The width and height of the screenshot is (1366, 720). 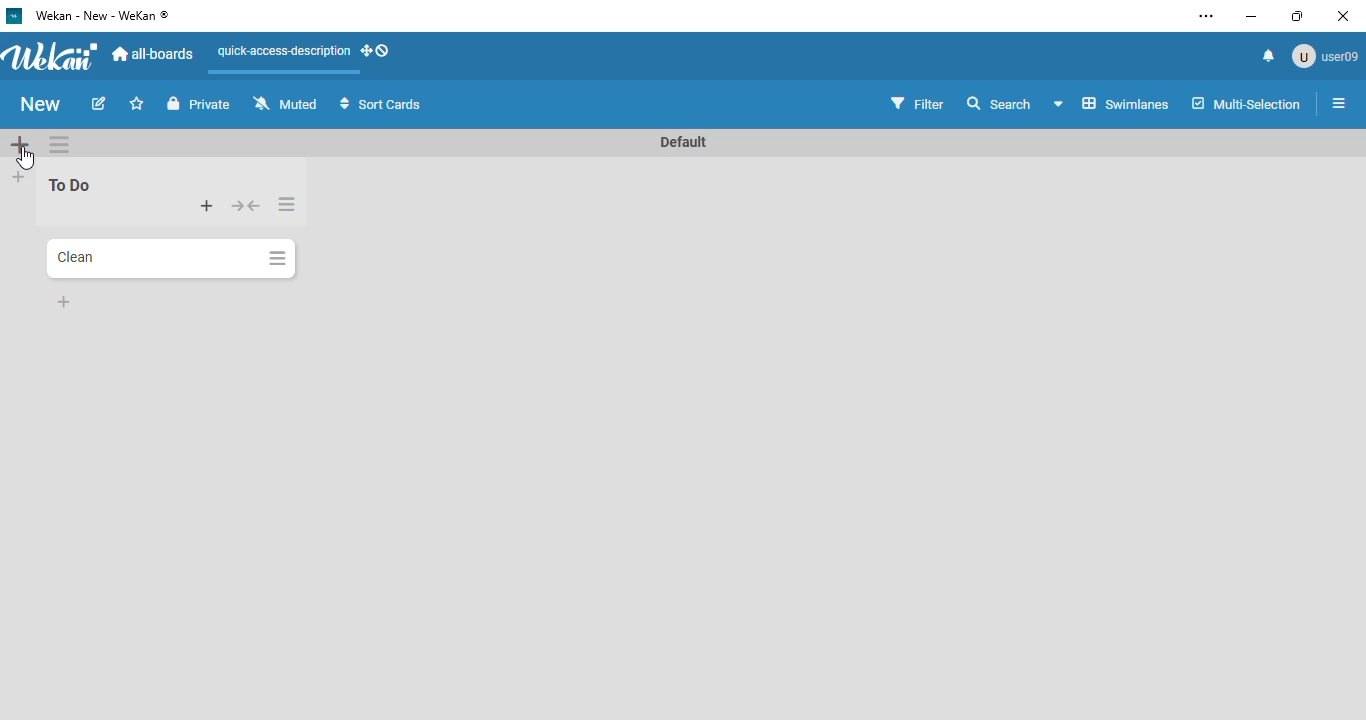 I want to click on notifications, so click(x=1270, y=56).